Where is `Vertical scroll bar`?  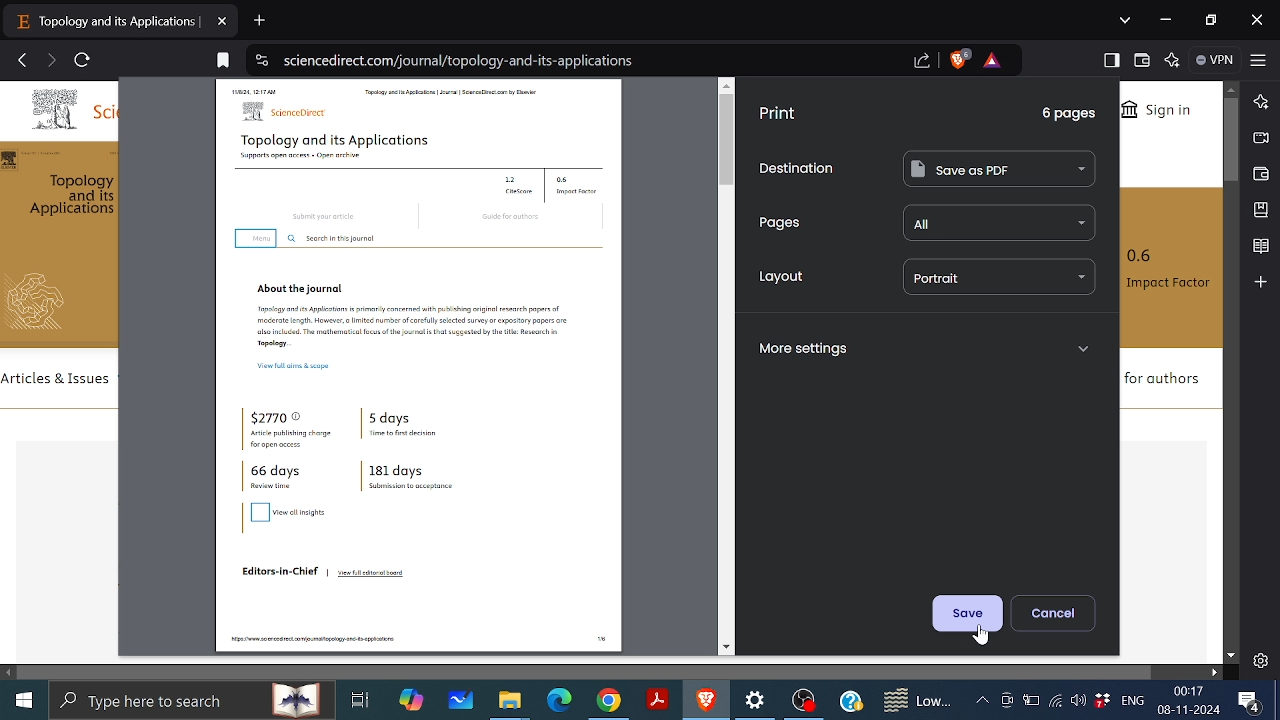 Vertical scroll bar is located at coordinates (1231, 139).